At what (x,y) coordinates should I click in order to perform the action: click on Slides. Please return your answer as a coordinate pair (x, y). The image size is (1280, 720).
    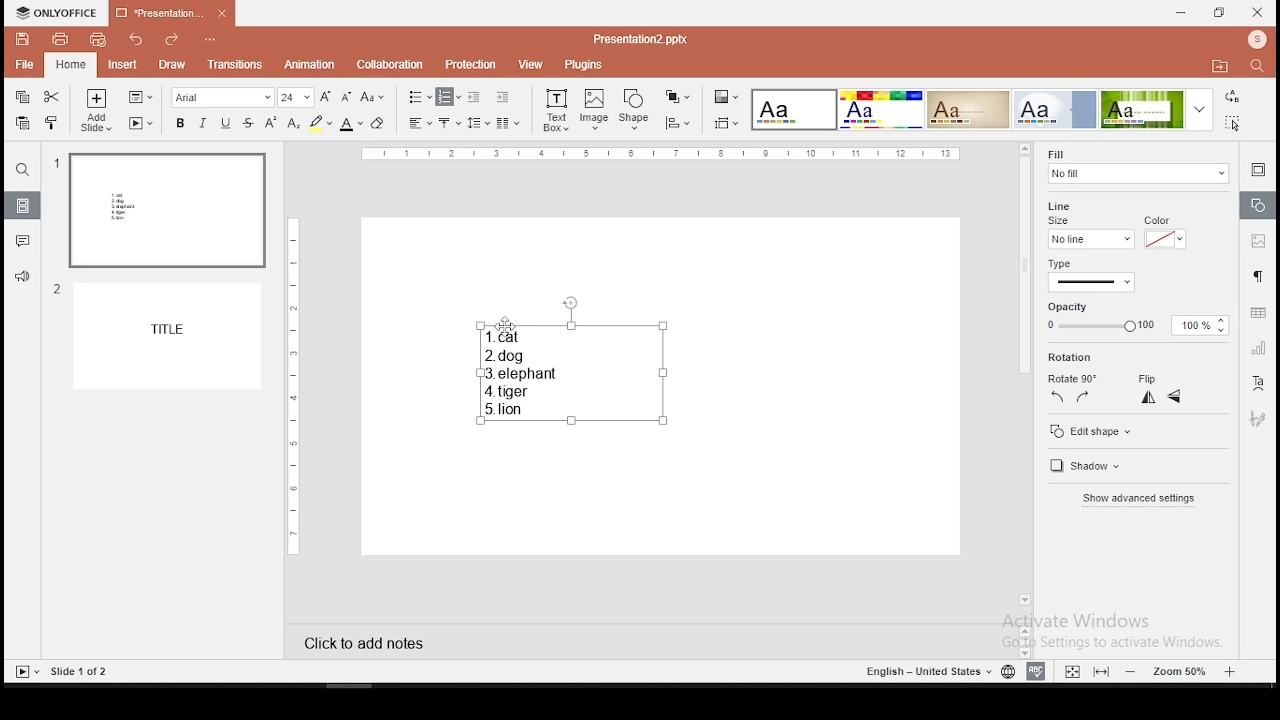
    Looking at the image, I should click on (62, 671).